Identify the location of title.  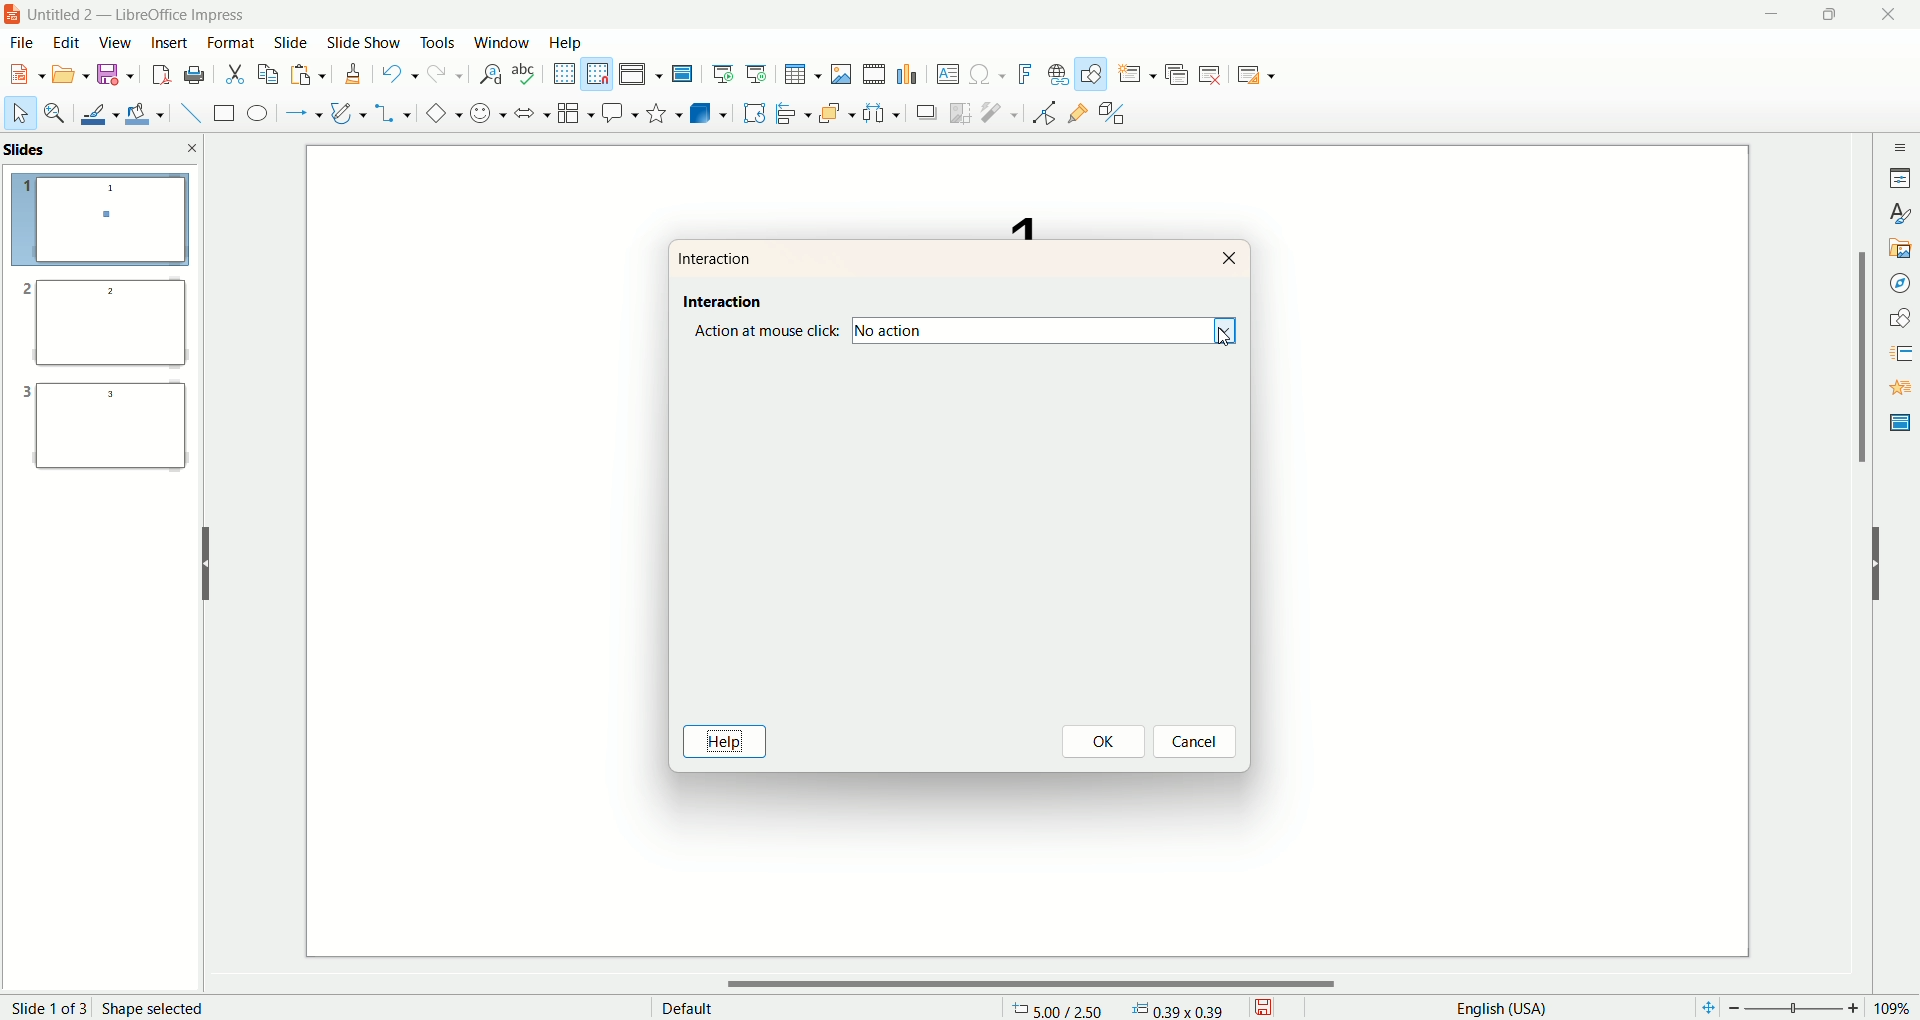
(147, 15).